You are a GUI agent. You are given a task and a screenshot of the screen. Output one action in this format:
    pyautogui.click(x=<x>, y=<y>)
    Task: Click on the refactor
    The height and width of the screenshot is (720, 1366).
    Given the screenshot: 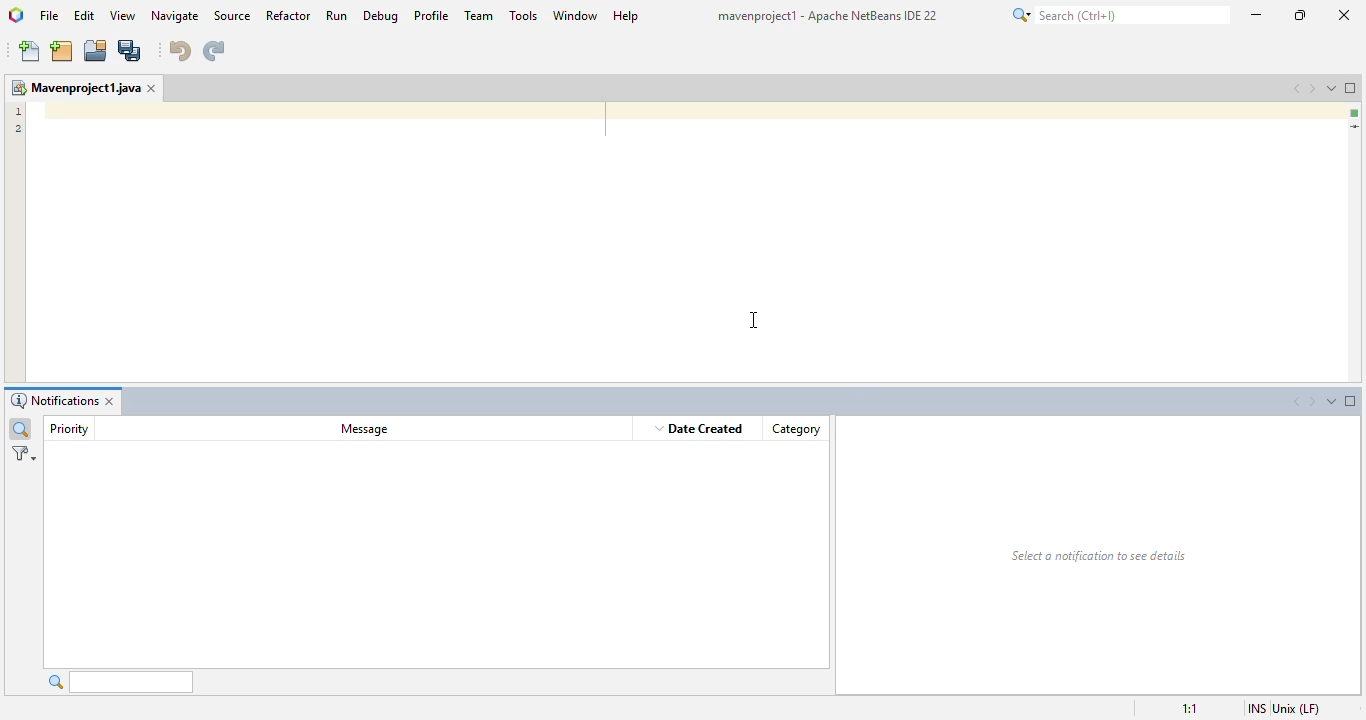 What is the action you would take?
    pyautogui.click(x=289, y=15)
    